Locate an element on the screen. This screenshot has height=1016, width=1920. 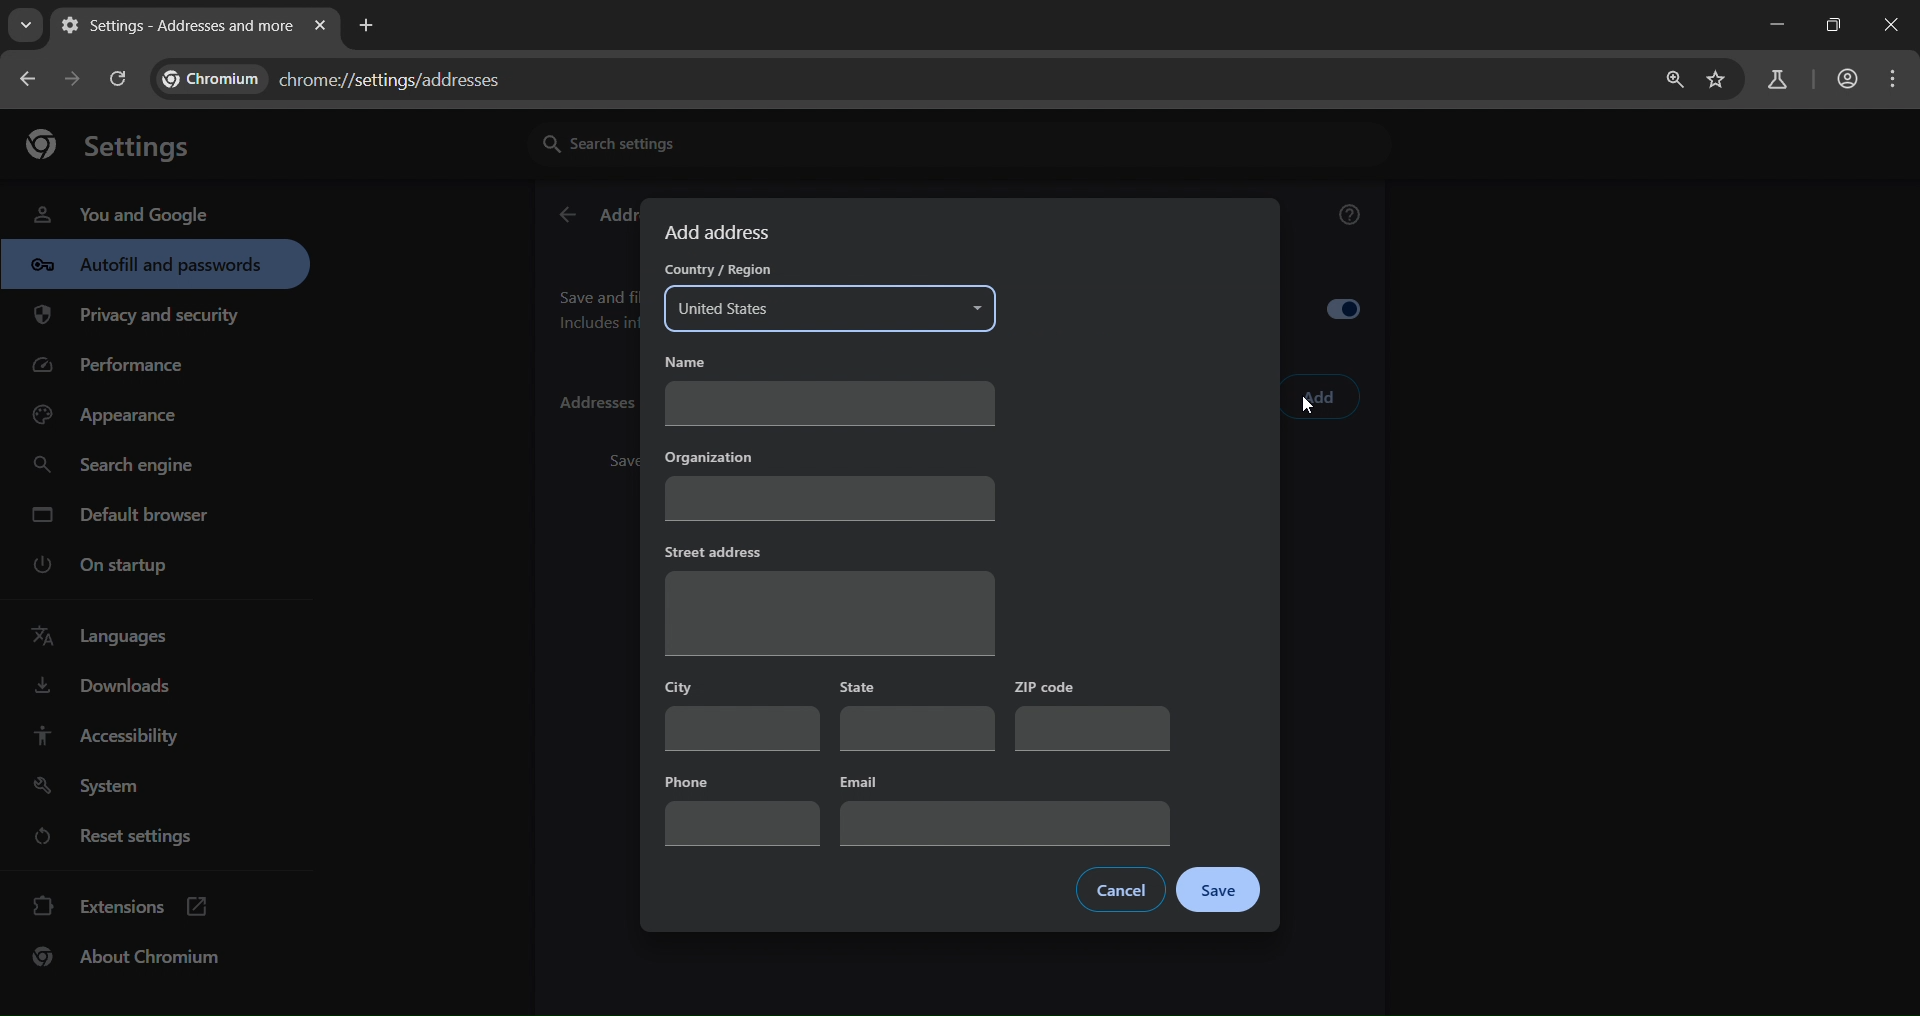
account is located at coordinates (1844, 81).